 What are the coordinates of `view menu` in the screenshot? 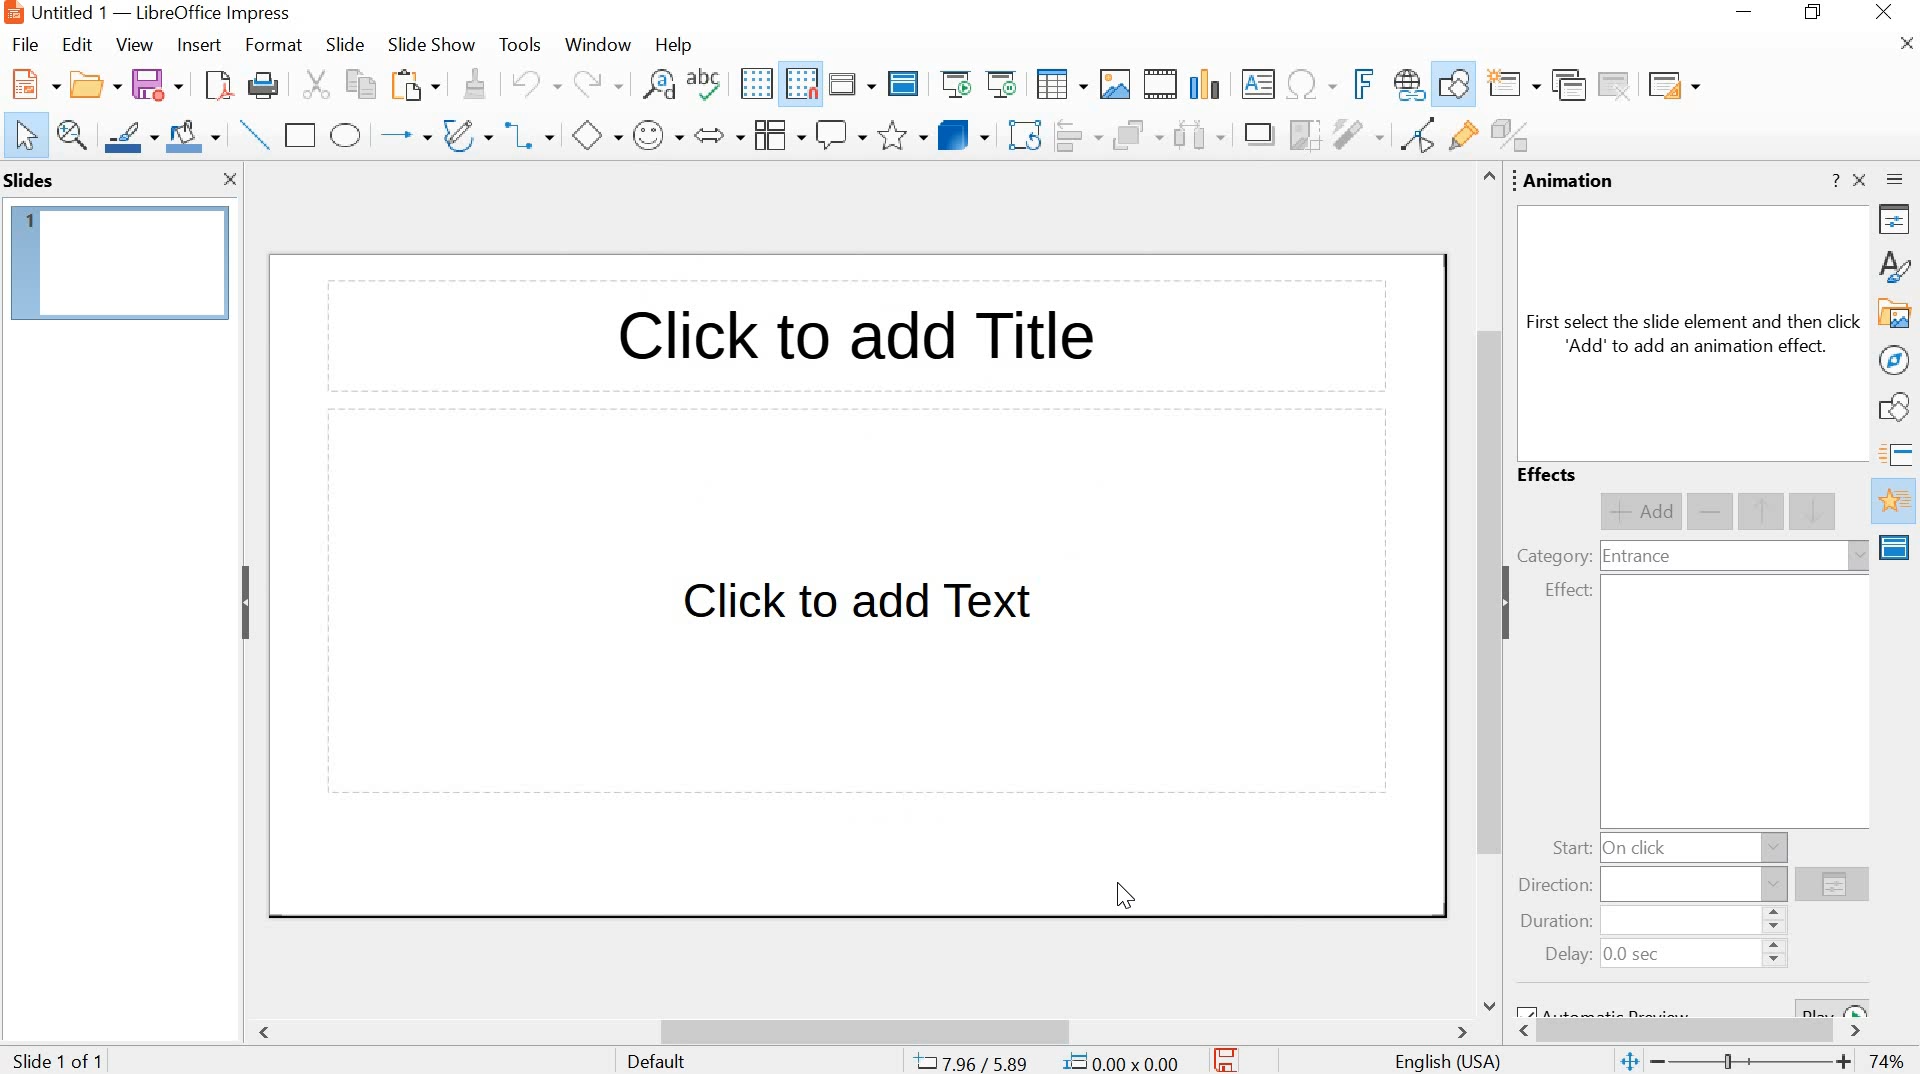 It's located at (134, 45).